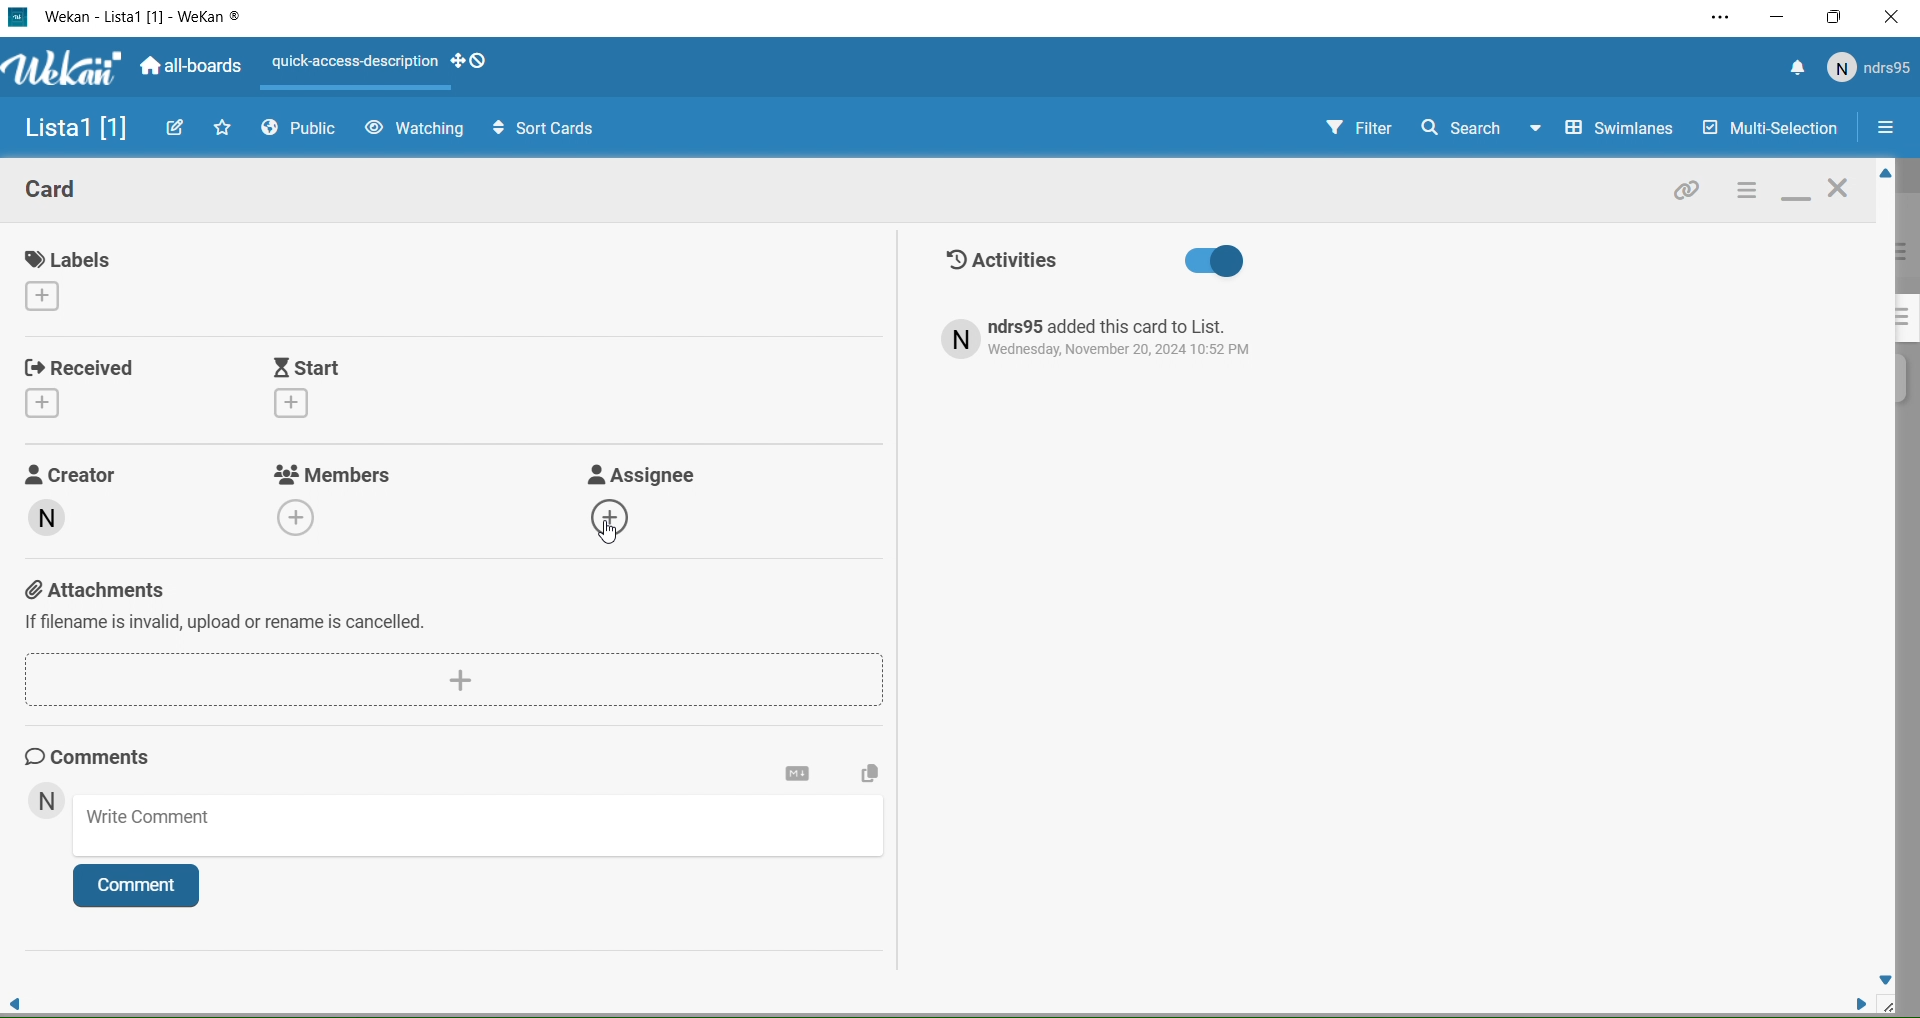 The width and height of the screenshot is (1920, 1018). What do you see at coordinates (1768, 130) in the screenshot?
I see `Multi Selection` at bounding box center [1768, 130].